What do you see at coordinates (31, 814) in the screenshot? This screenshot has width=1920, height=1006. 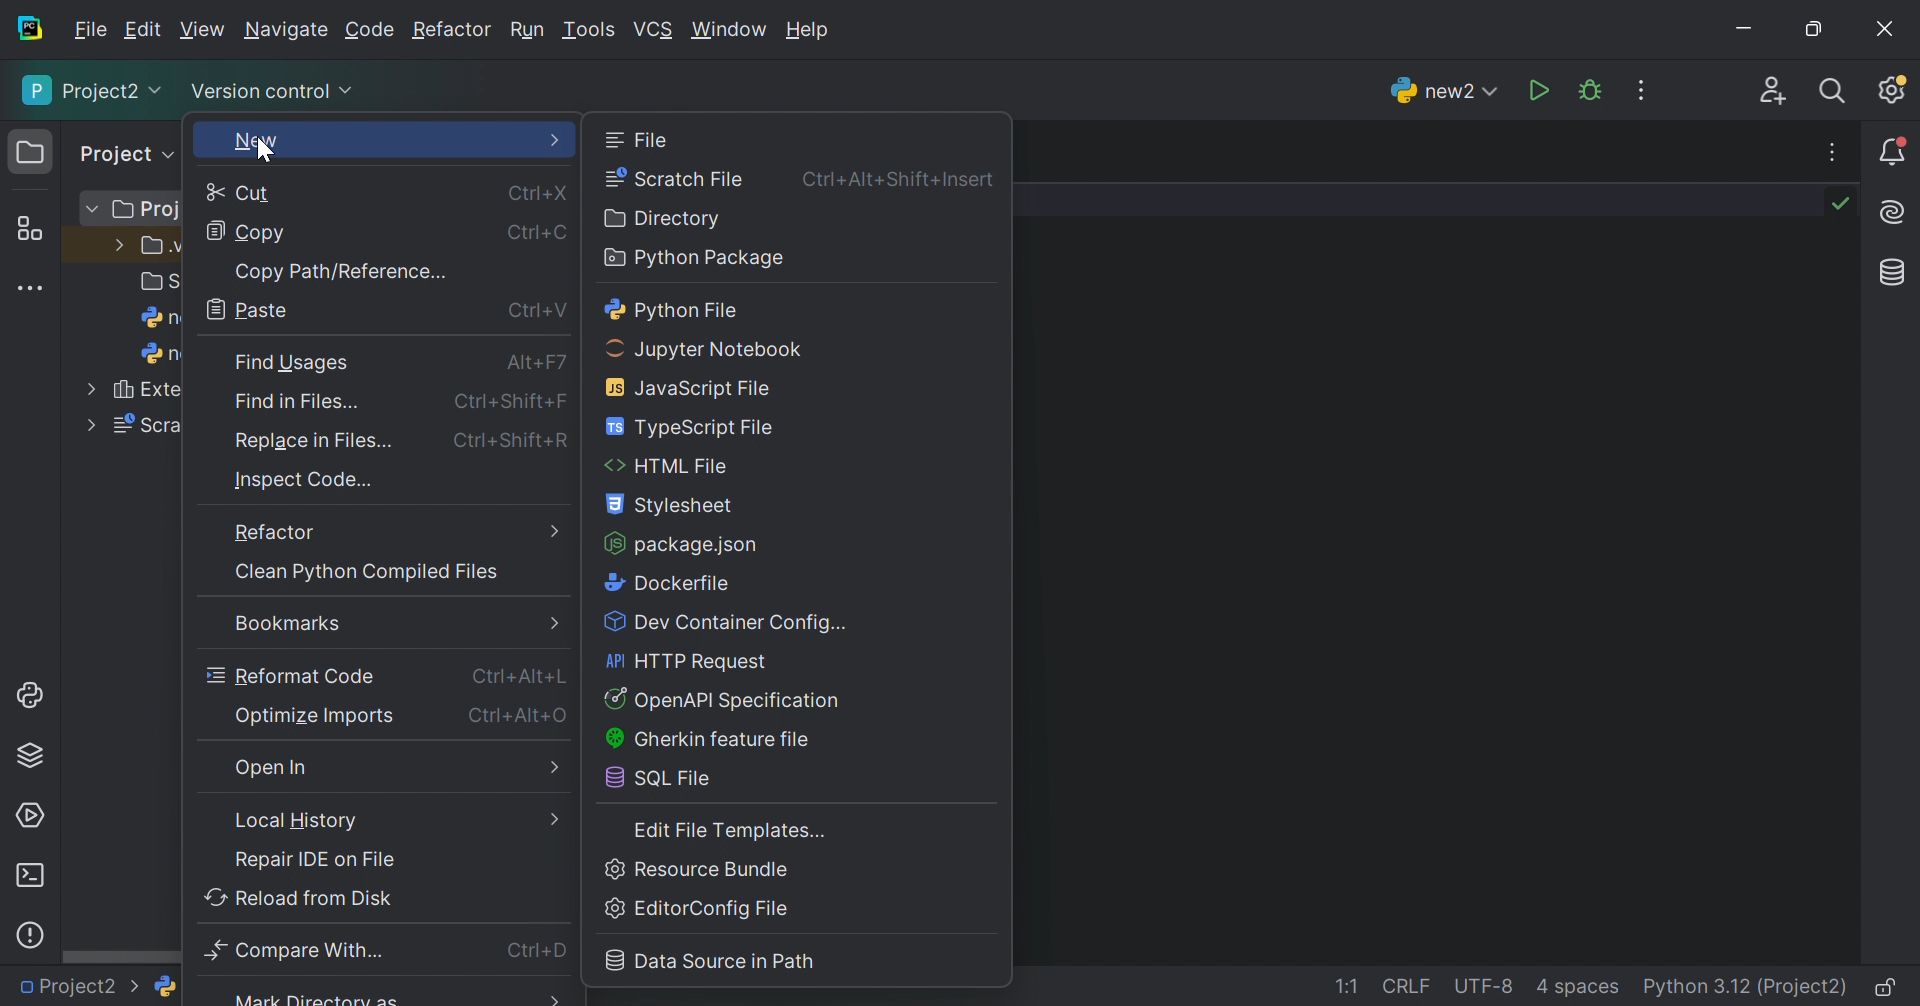 I see `Services` at bounding box center [31, 814].